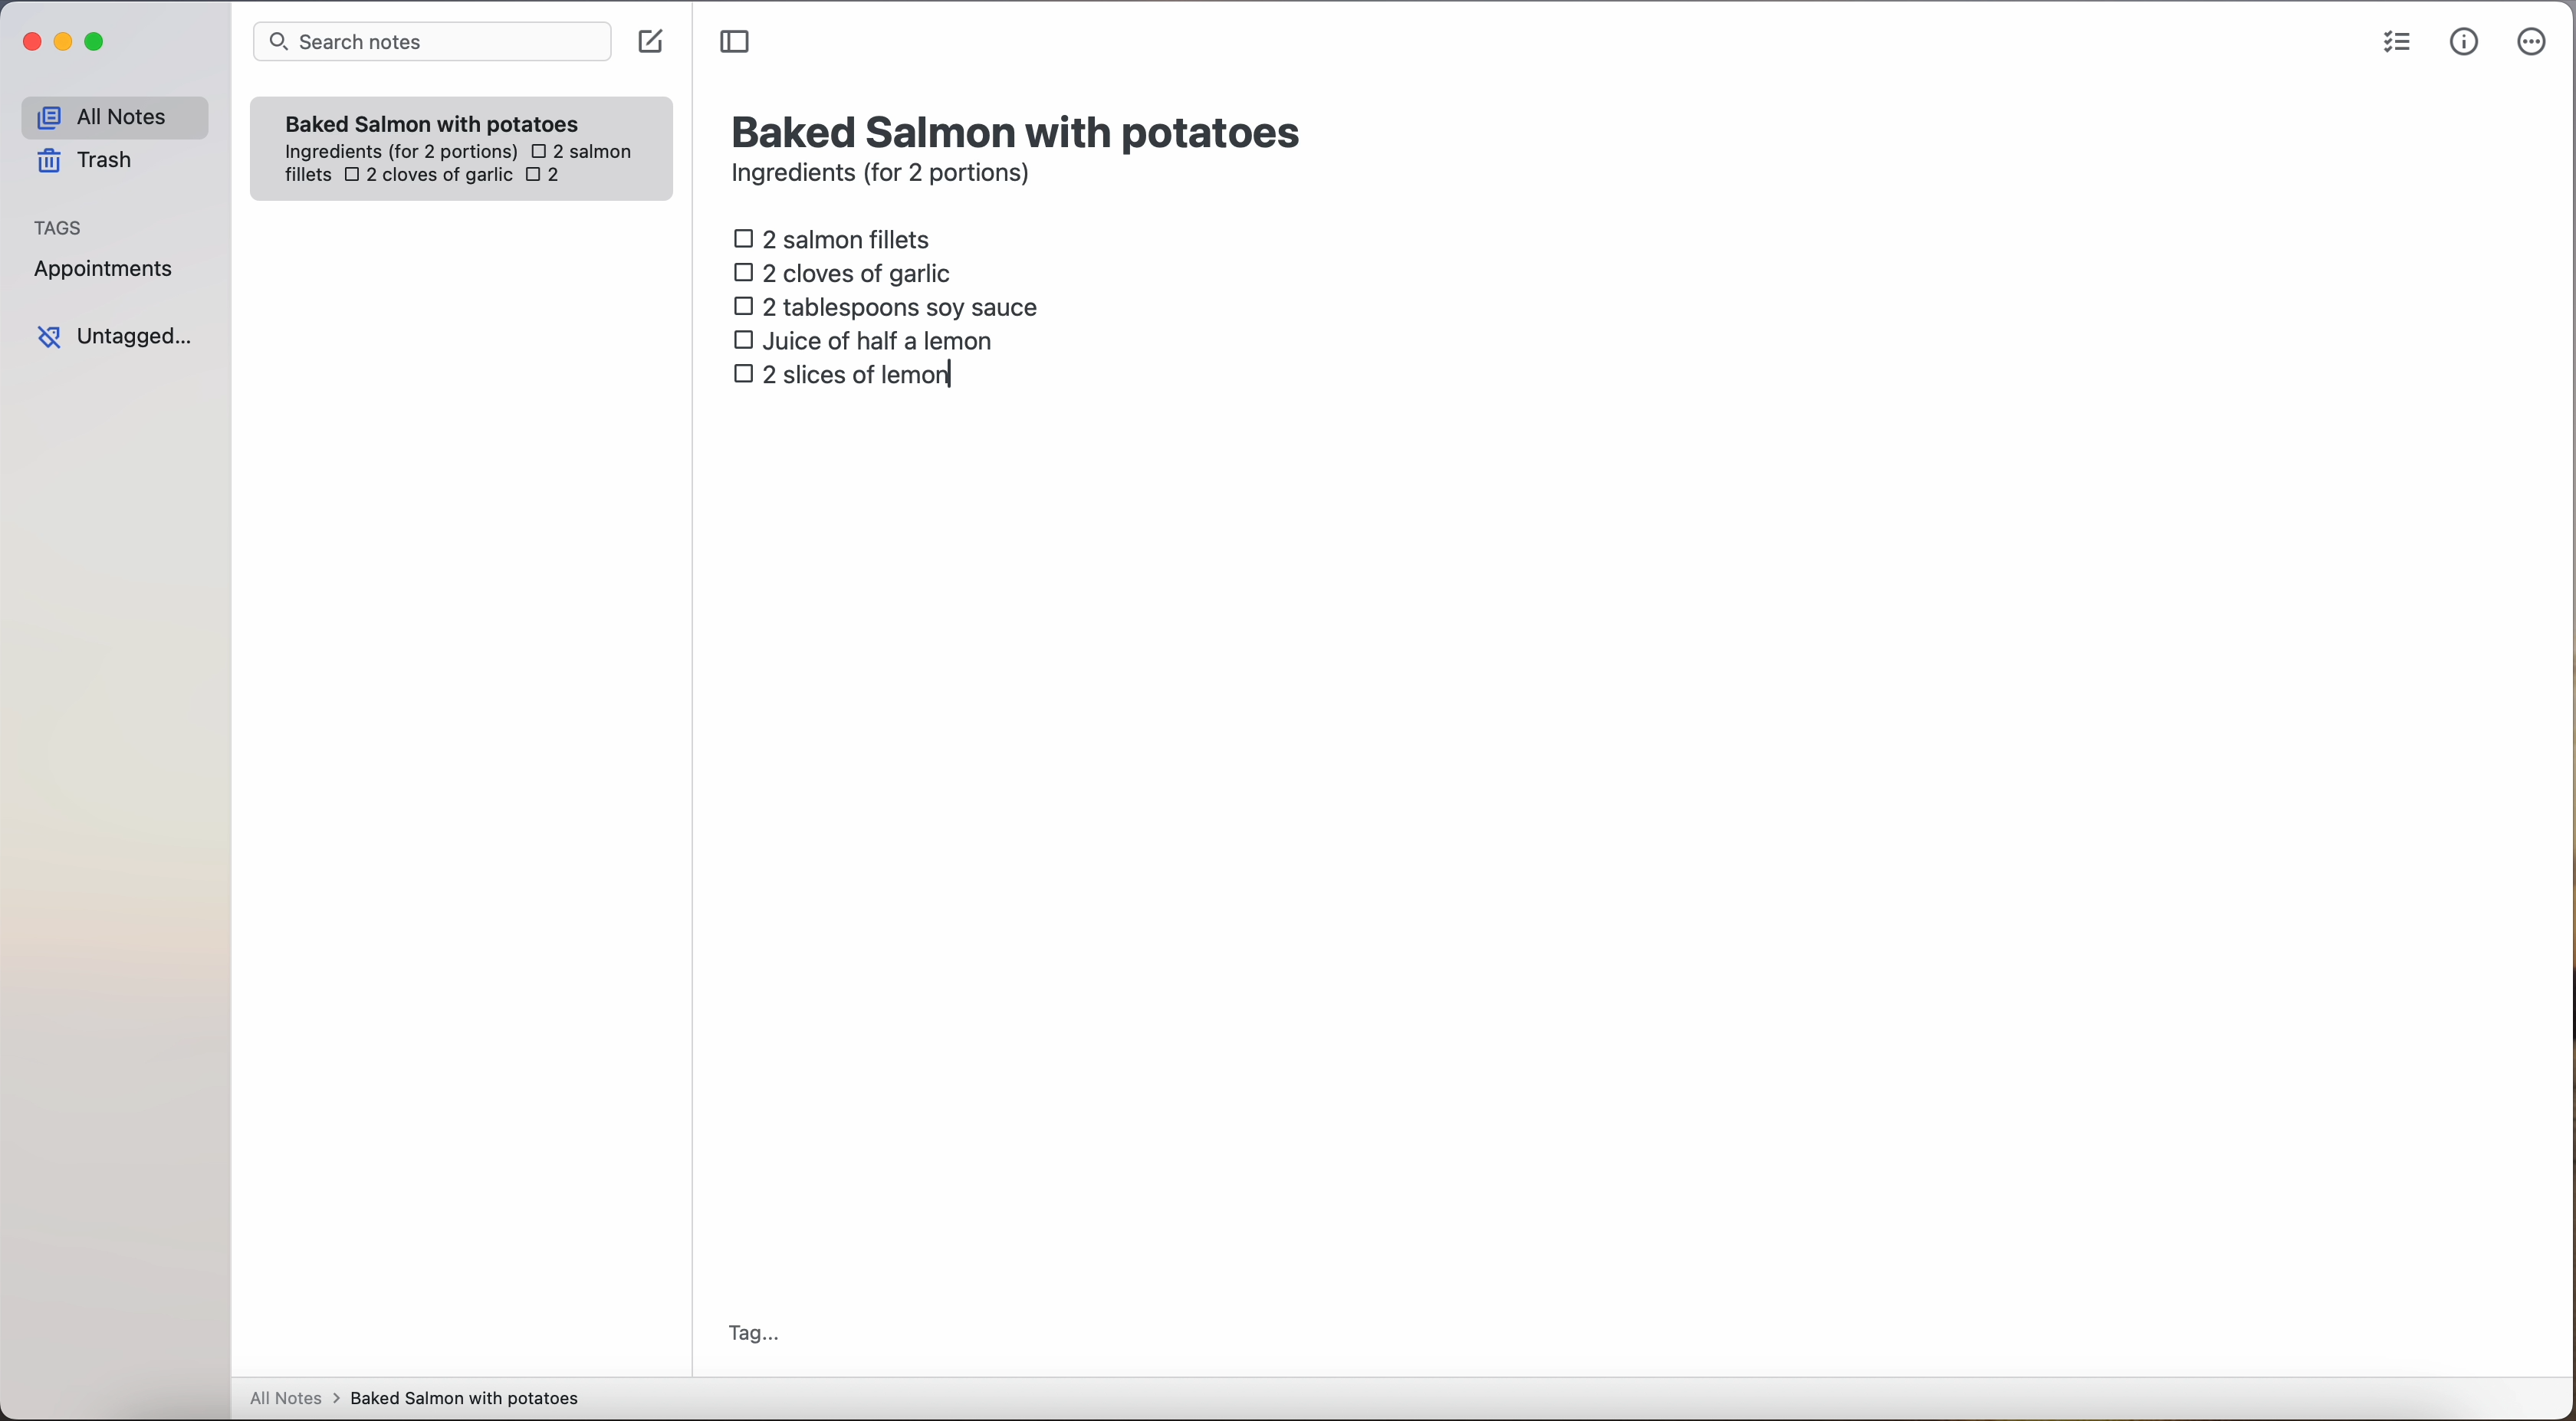  What do you see at coordinates (549, 177) in the screenshot?
I see `2 ` at bounding box center [549, 177].